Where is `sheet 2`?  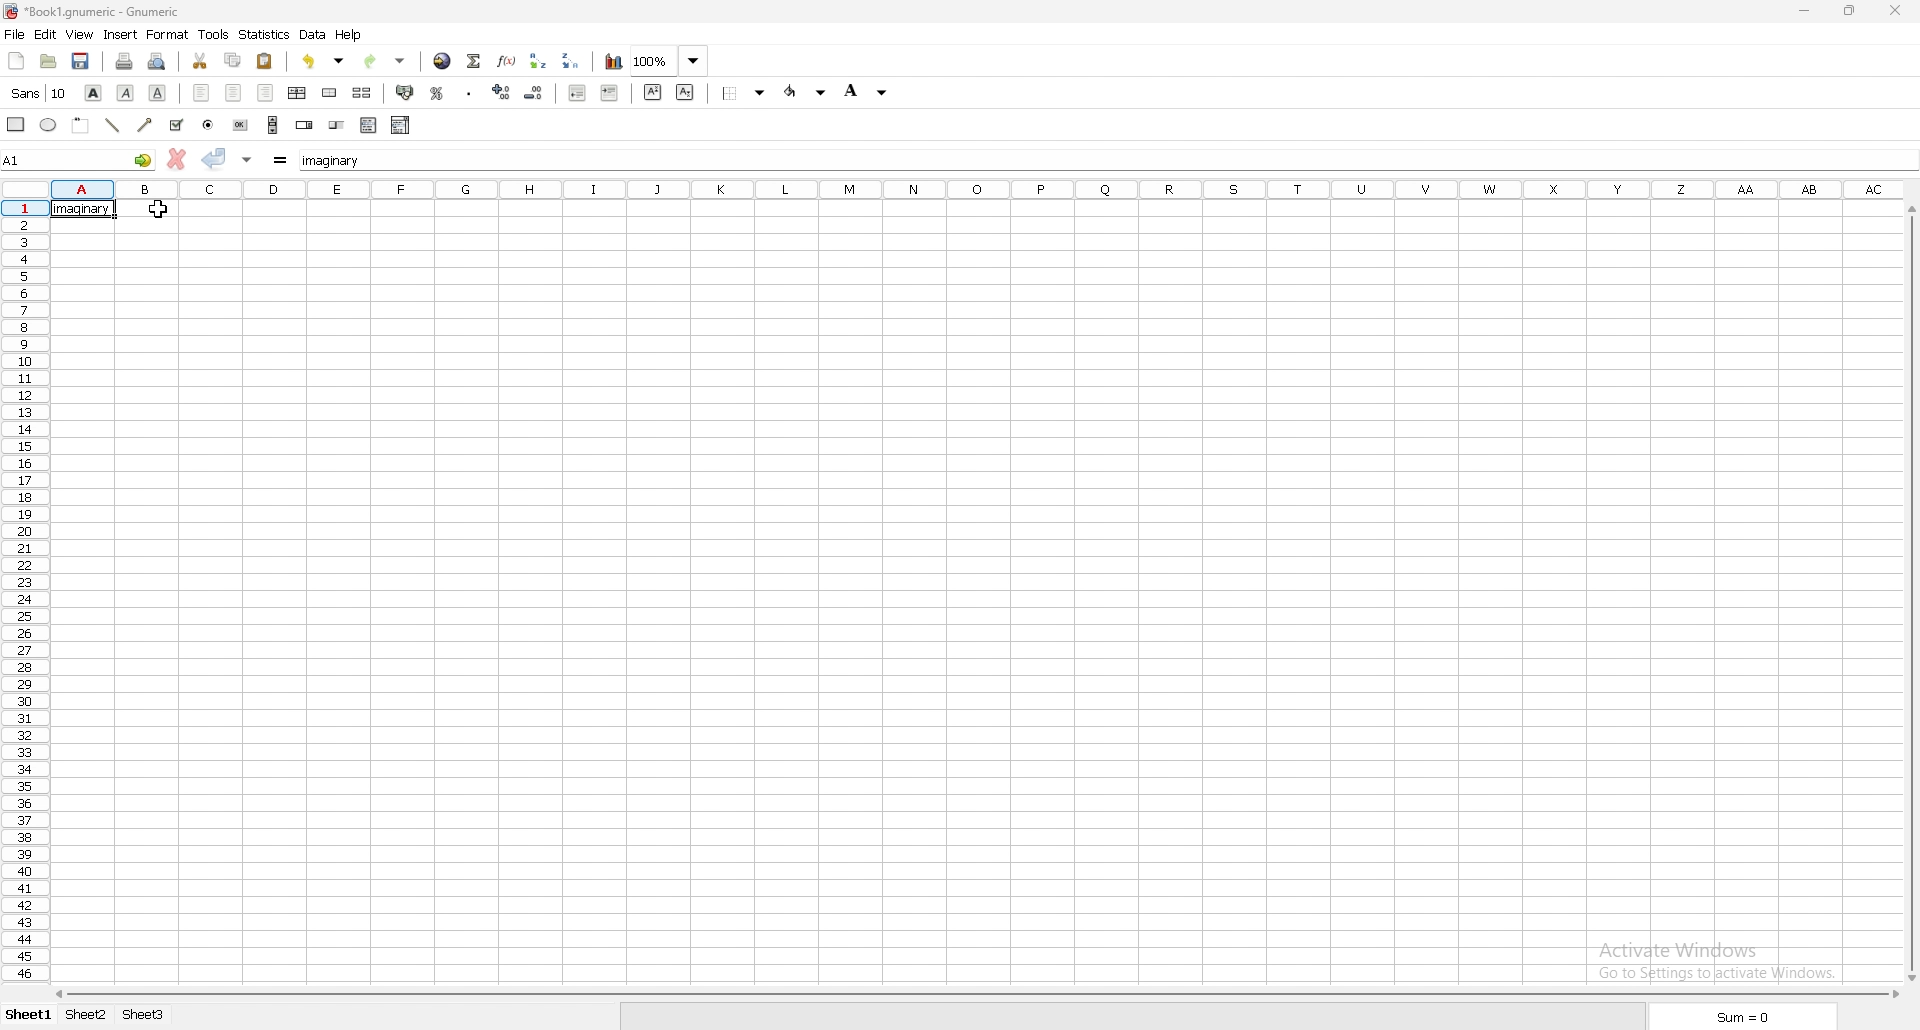
sheet 2 is located at coordinates (86, 1016).